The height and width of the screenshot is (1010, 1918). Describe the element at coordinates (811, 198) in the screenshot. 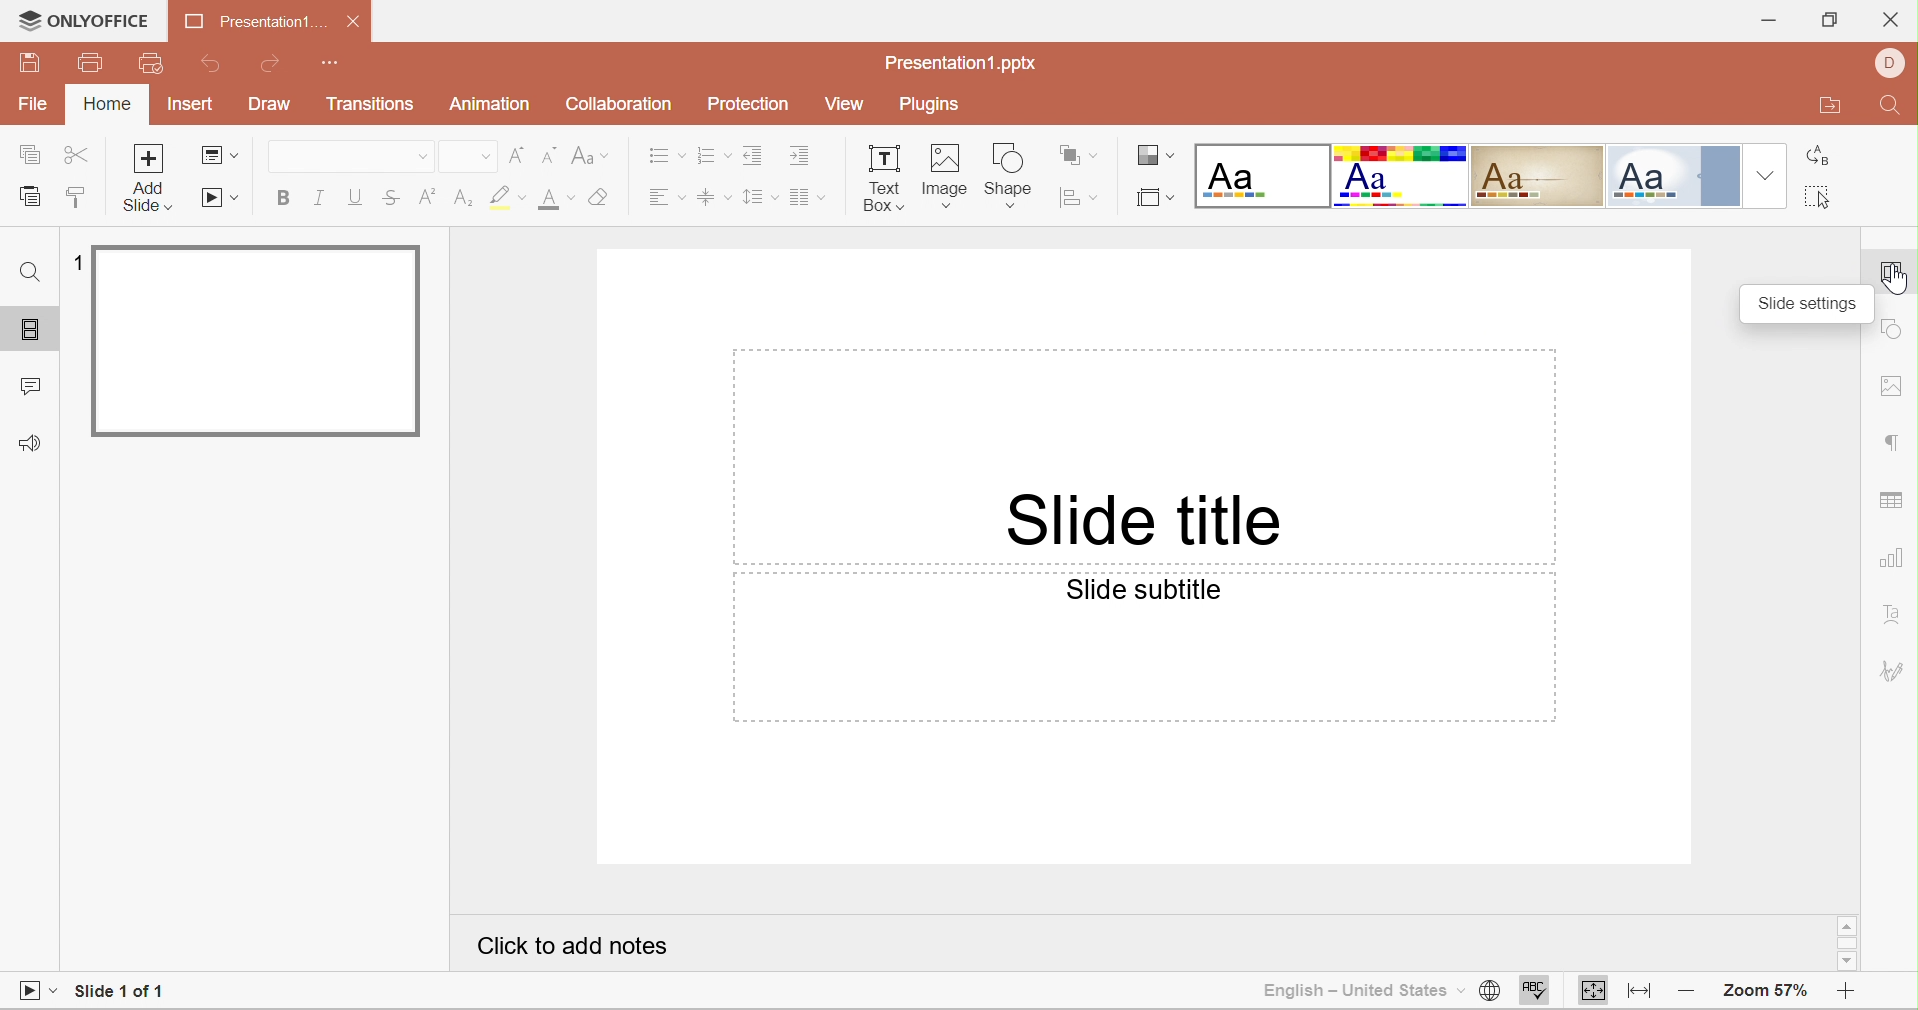

I see `Insert columns` at that location.